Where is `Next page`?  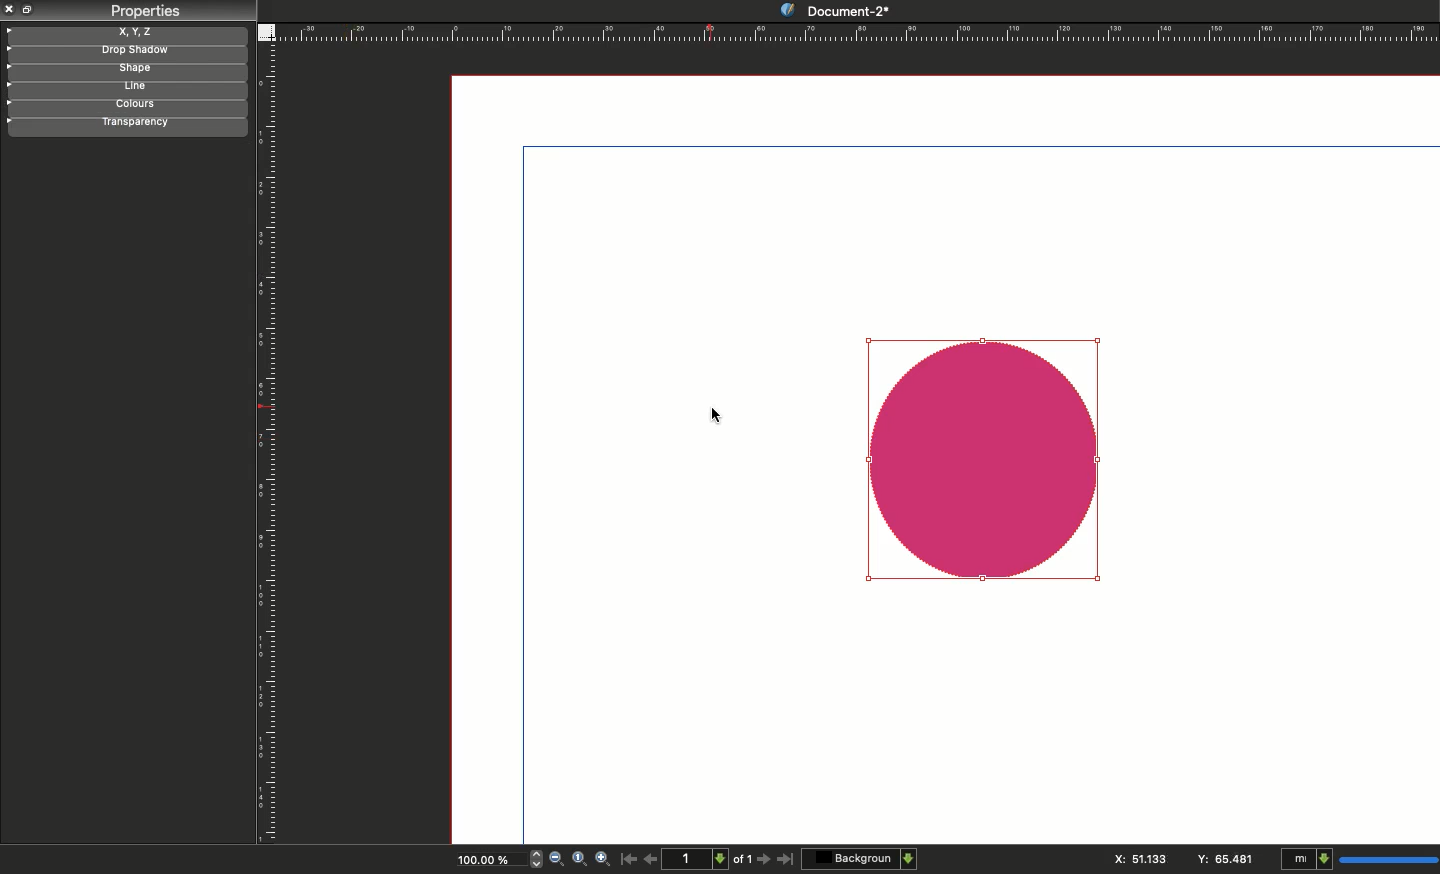
Next page is located at coordinates (766, 860).